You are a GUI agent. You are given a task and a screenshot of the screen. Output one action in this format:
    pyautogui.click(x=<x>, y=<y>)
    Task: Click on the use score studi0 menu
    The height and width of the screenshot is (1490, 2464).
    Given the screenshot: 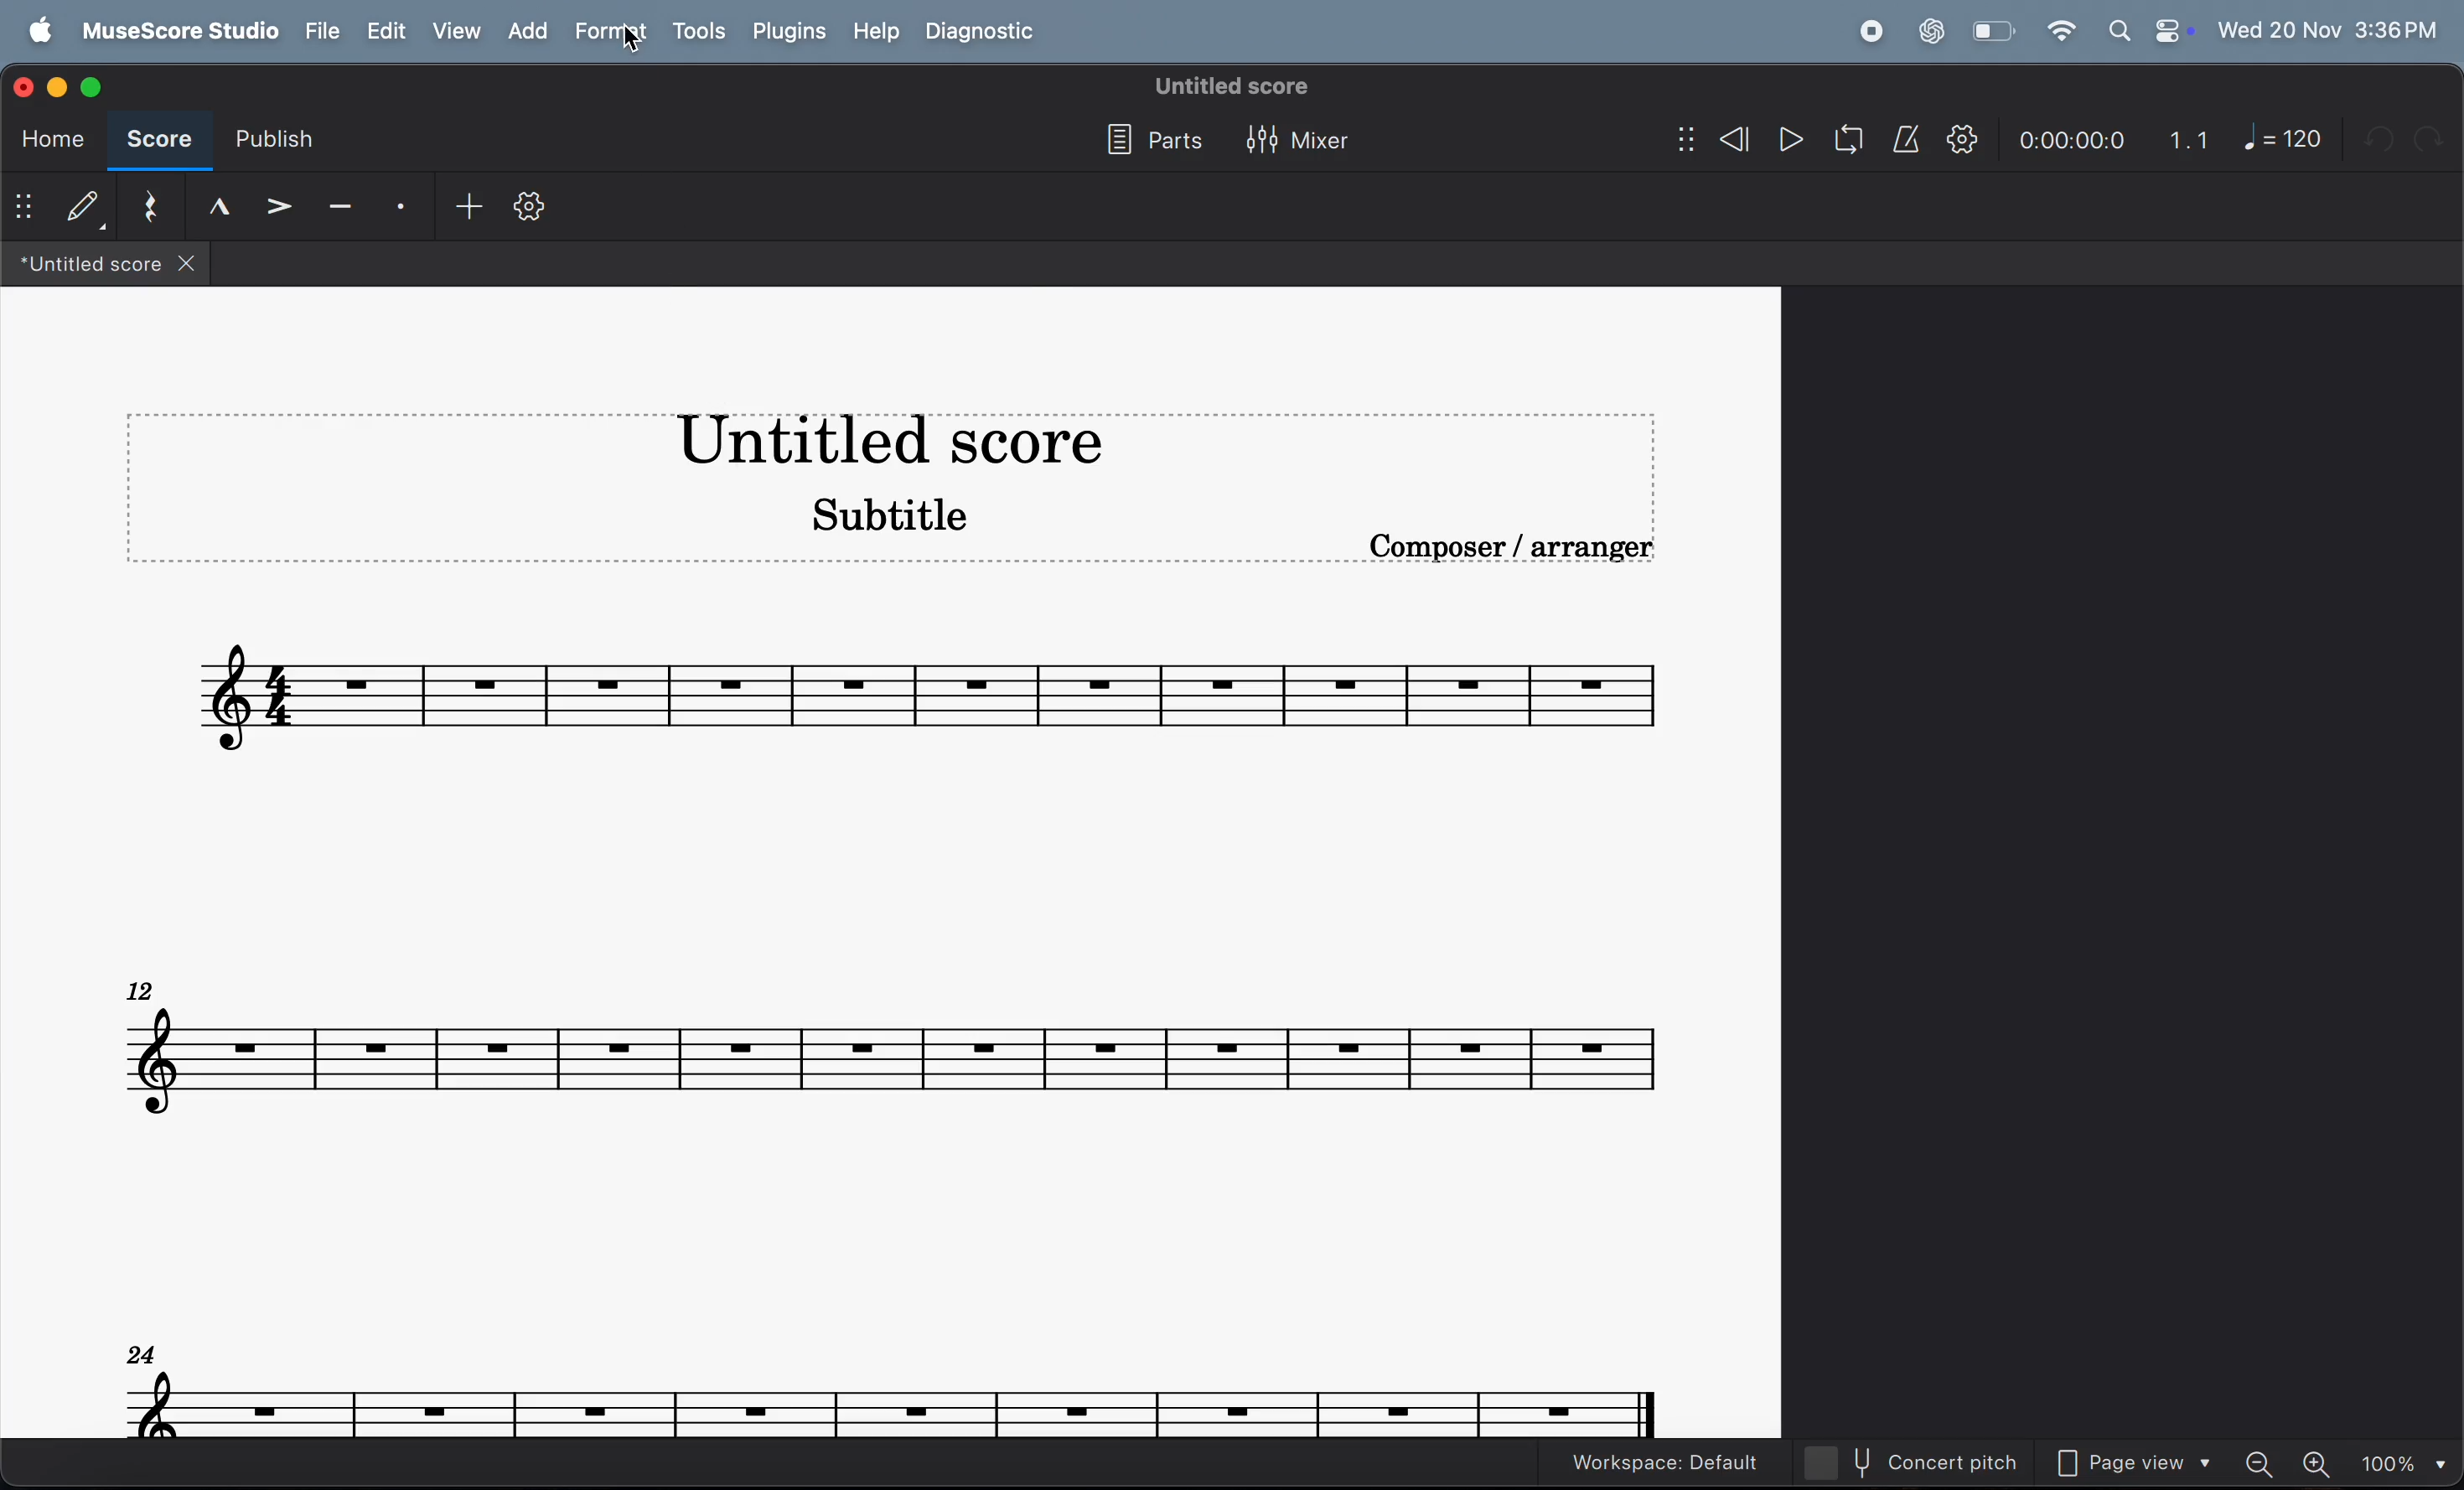 What is the action you would take?
    pyautogui.click(x=175, y=32)
    